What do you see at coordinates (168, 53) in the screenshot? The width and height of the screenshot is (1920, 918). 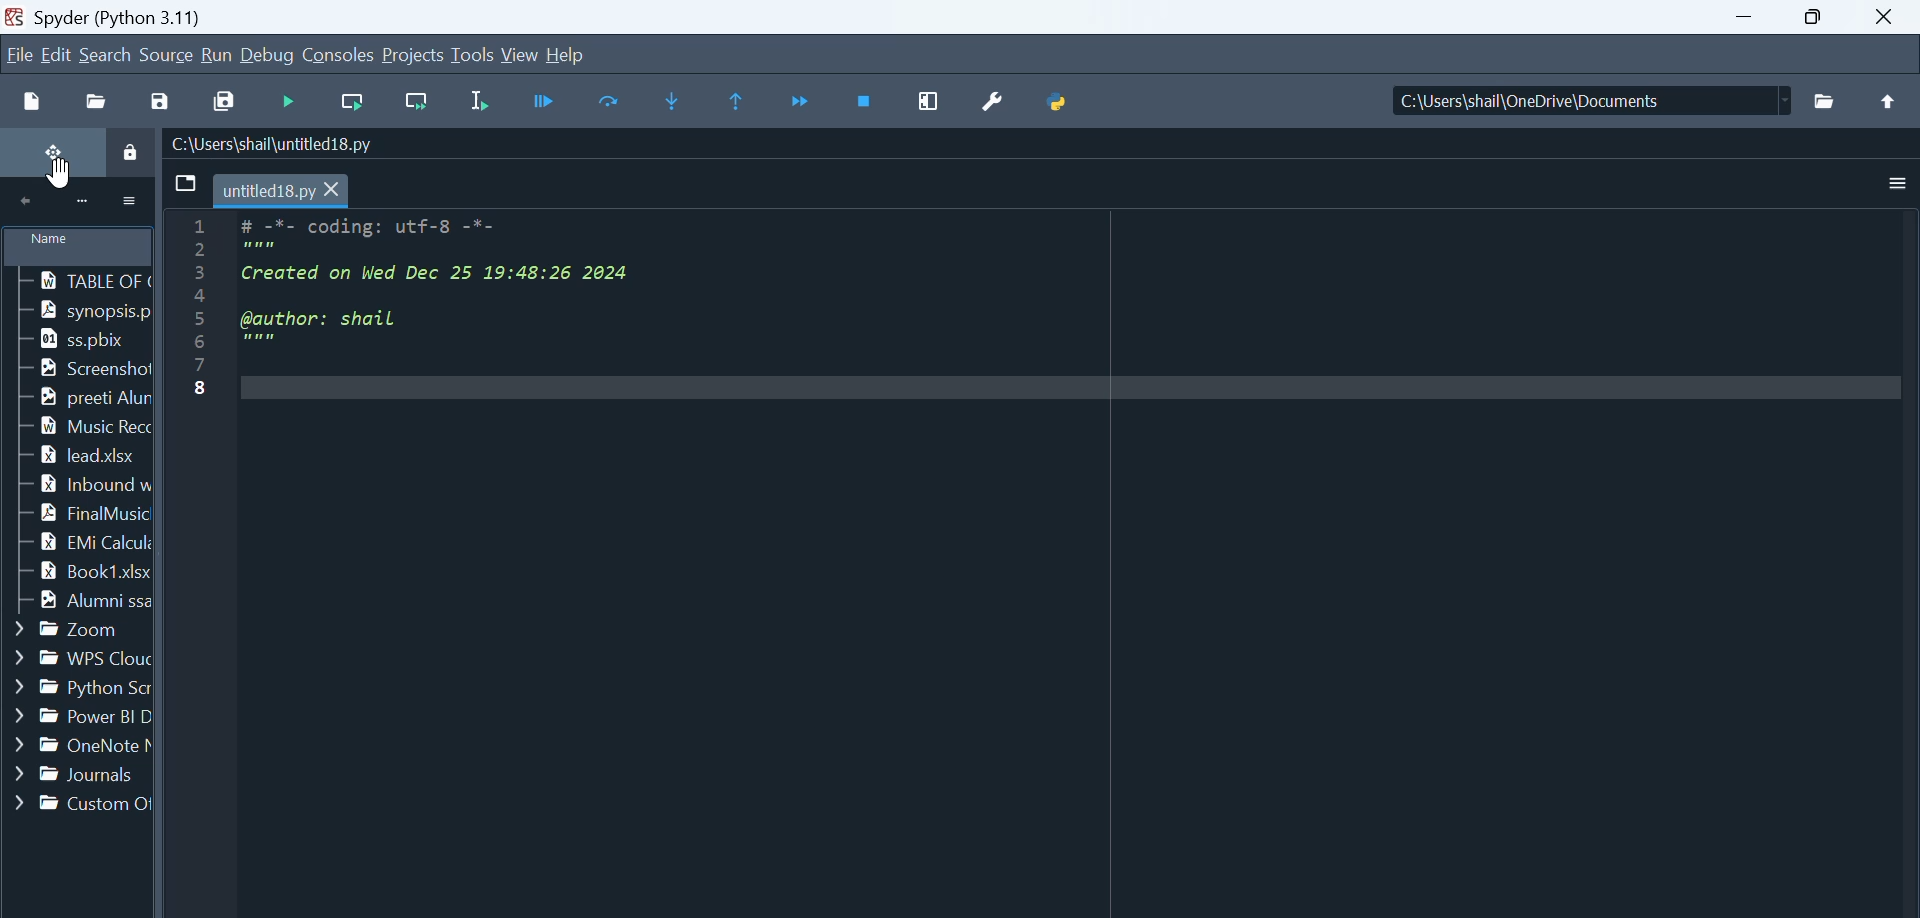 I see `` at bounding box center [168, 53].